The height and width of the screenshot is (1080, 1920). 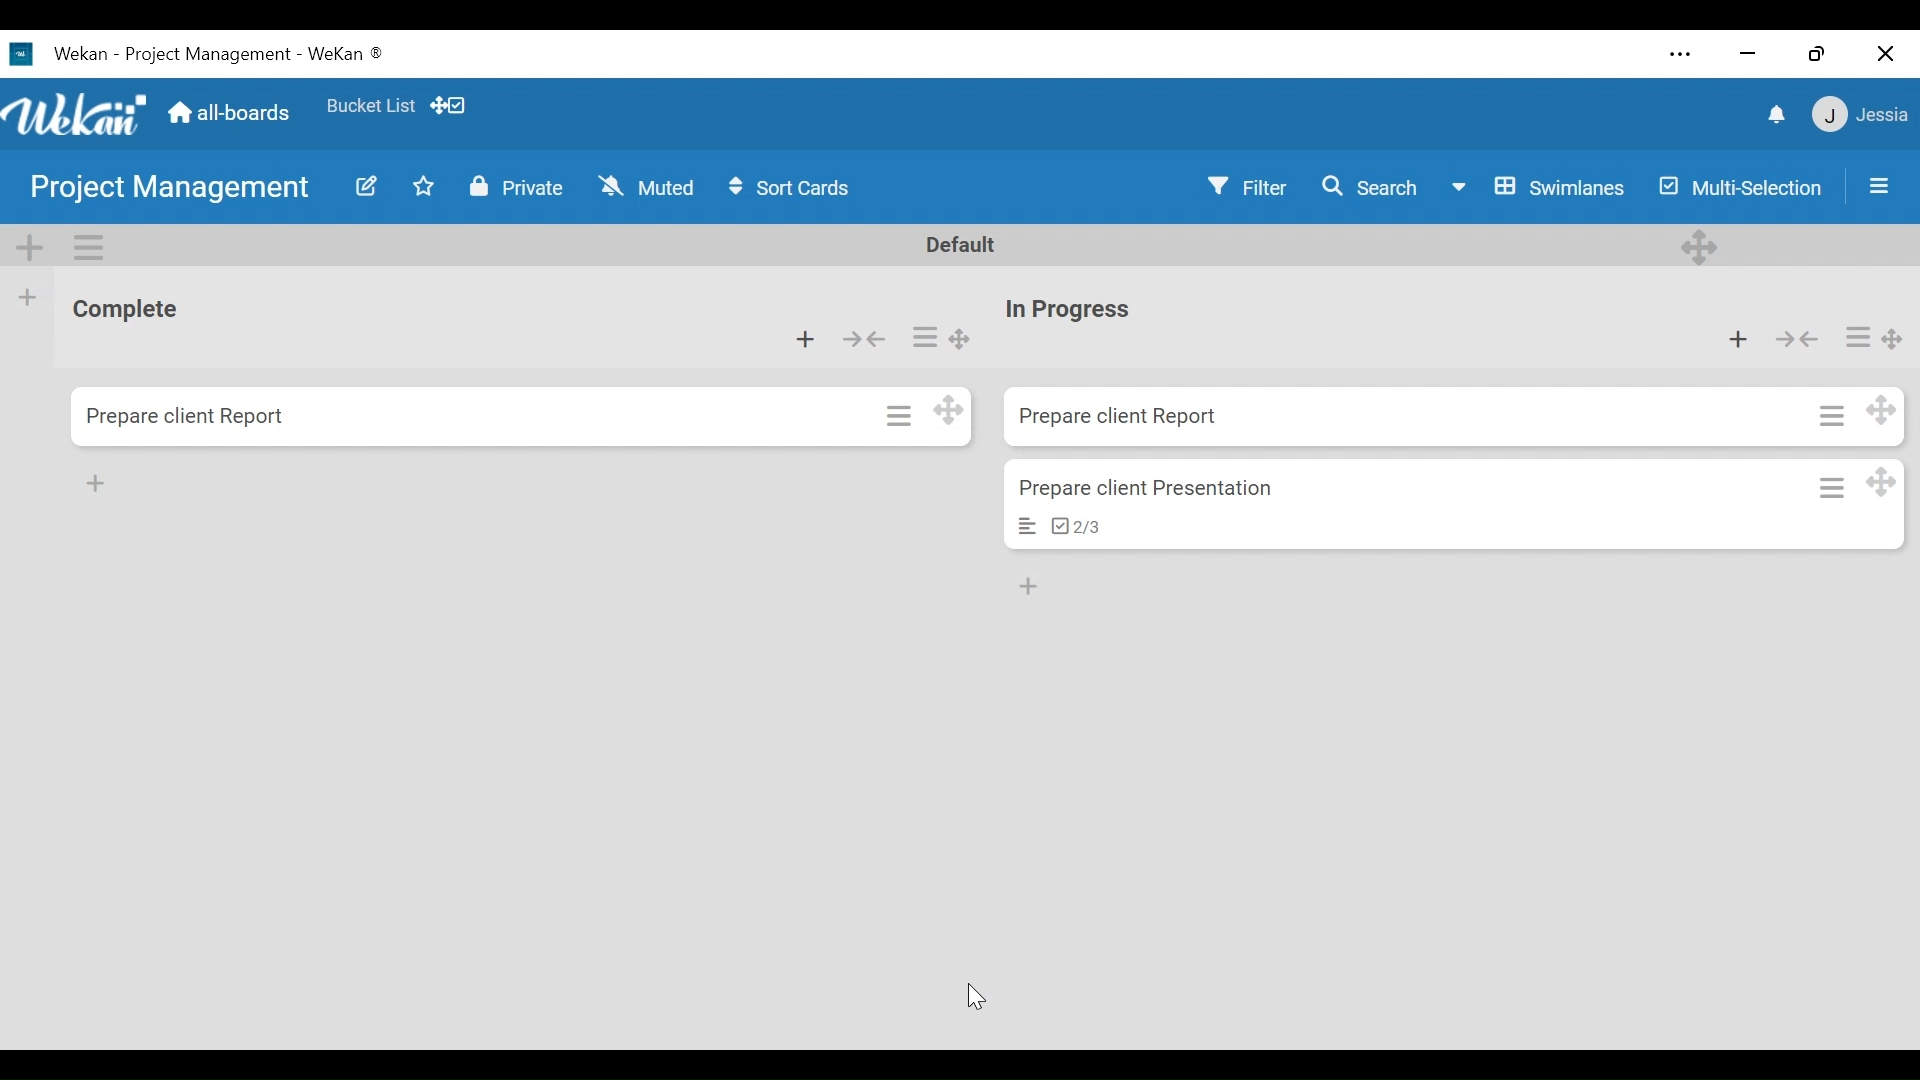 I want to click on Add Swimlane, so click(x=35, y=248).